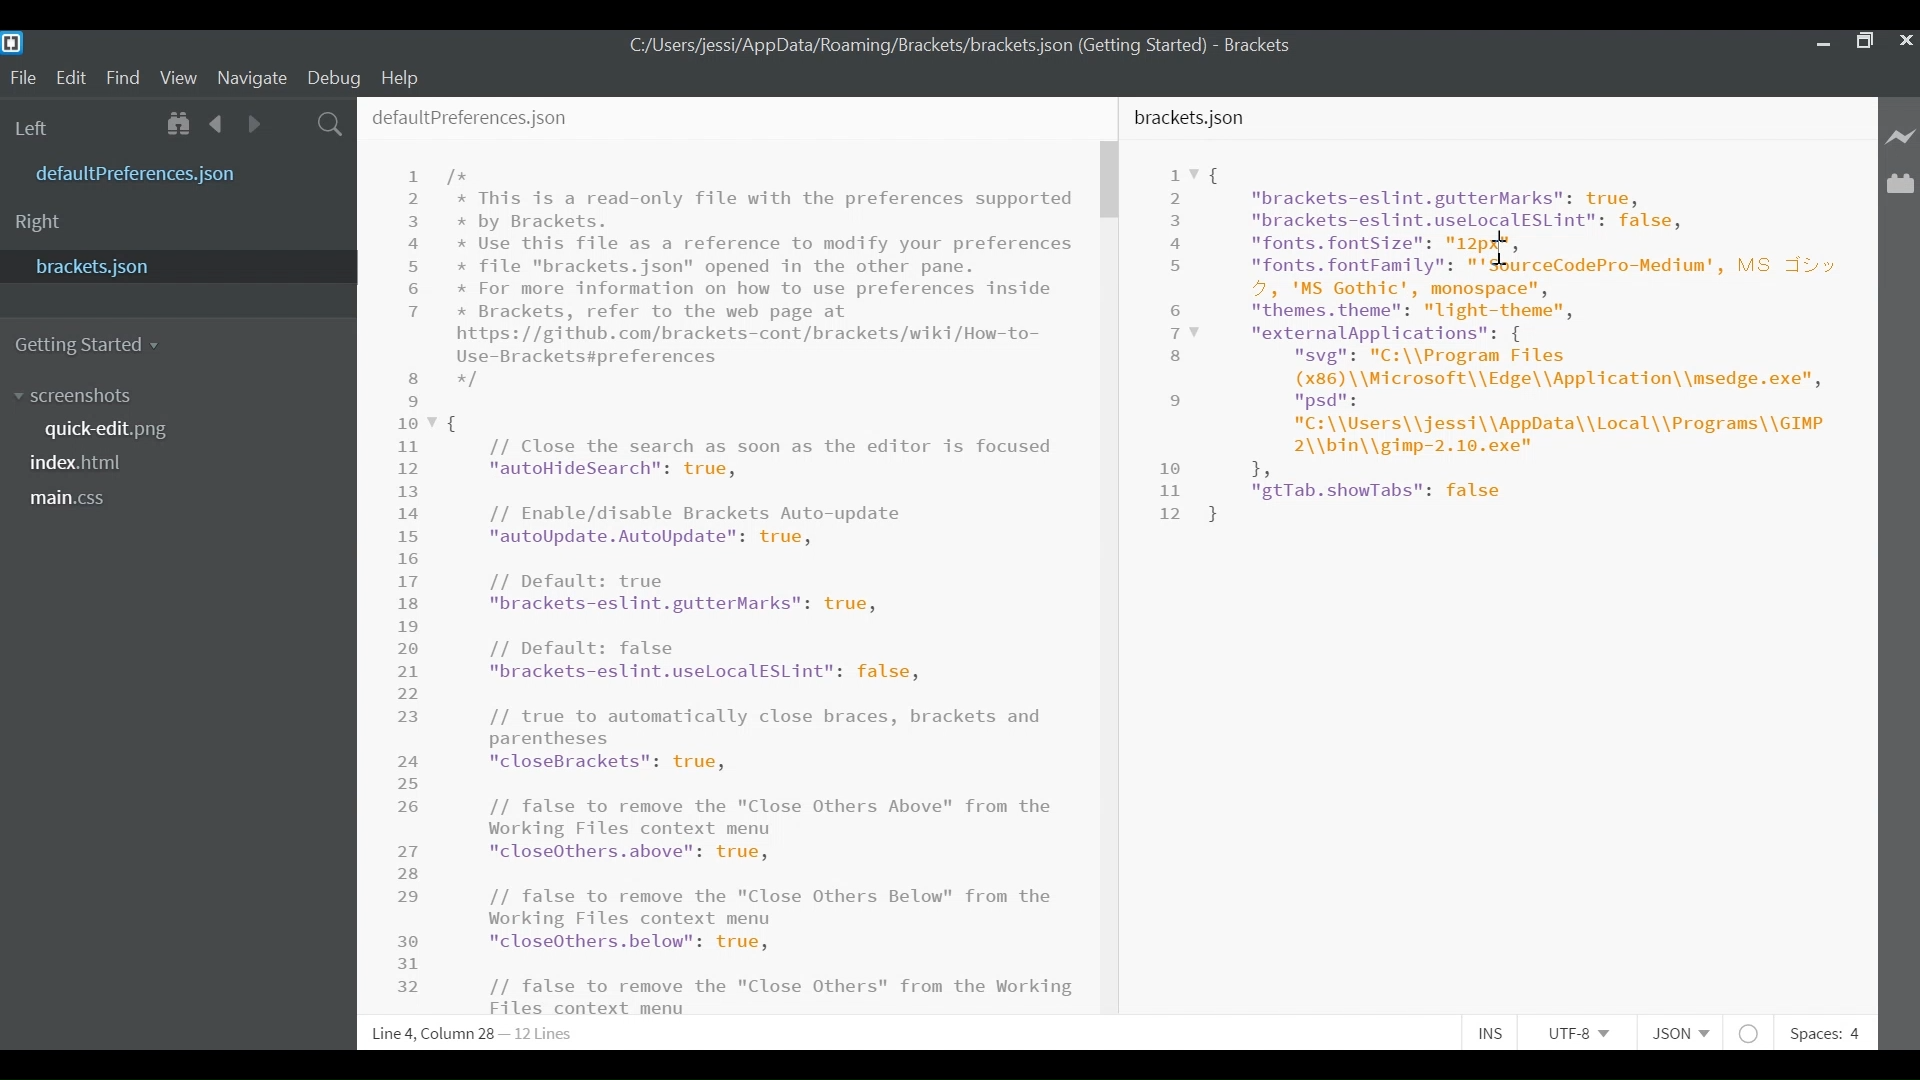  What do you see at coordinates (1179, 344) in the screenshot?
I see `Line Number` at bounding box center [1179, 344].